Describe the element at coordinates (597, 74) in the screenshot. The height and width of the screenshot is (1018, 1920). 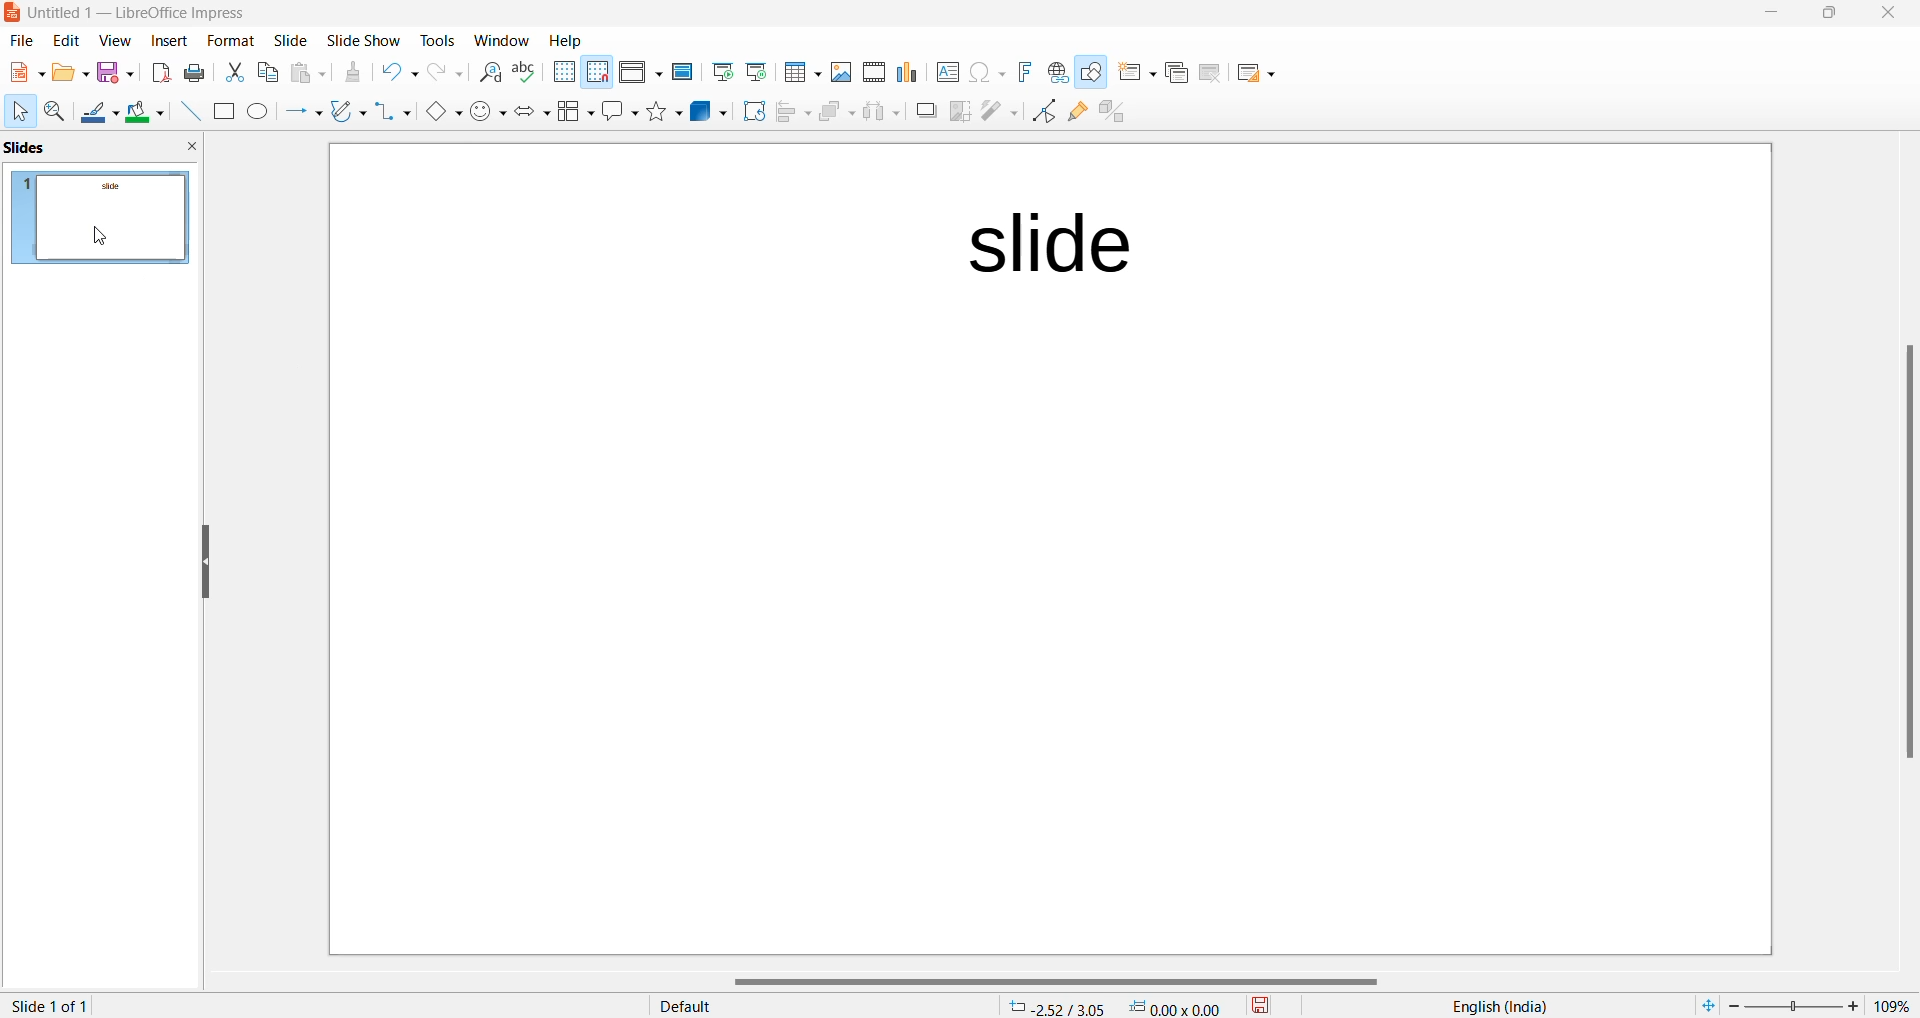
I see `snap to grid` at that location.